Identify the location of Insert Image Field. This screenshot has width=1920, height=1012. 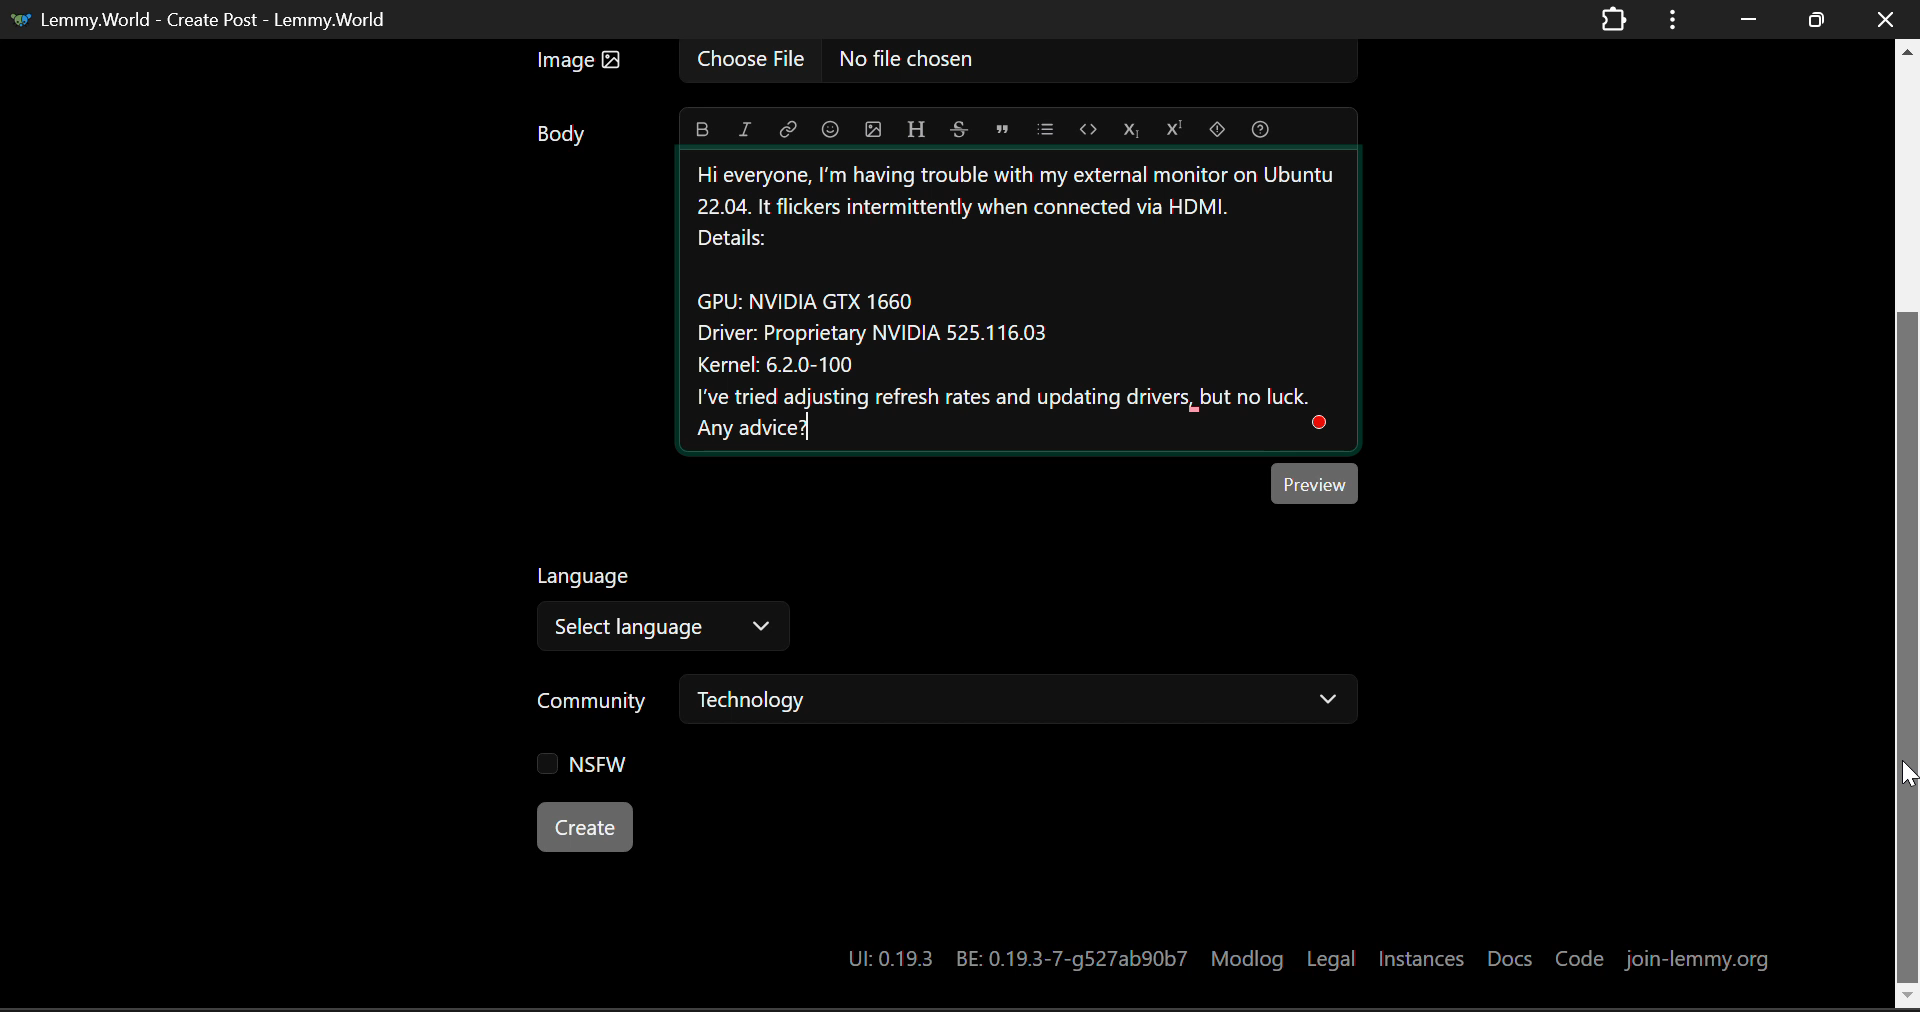
(940, 63).